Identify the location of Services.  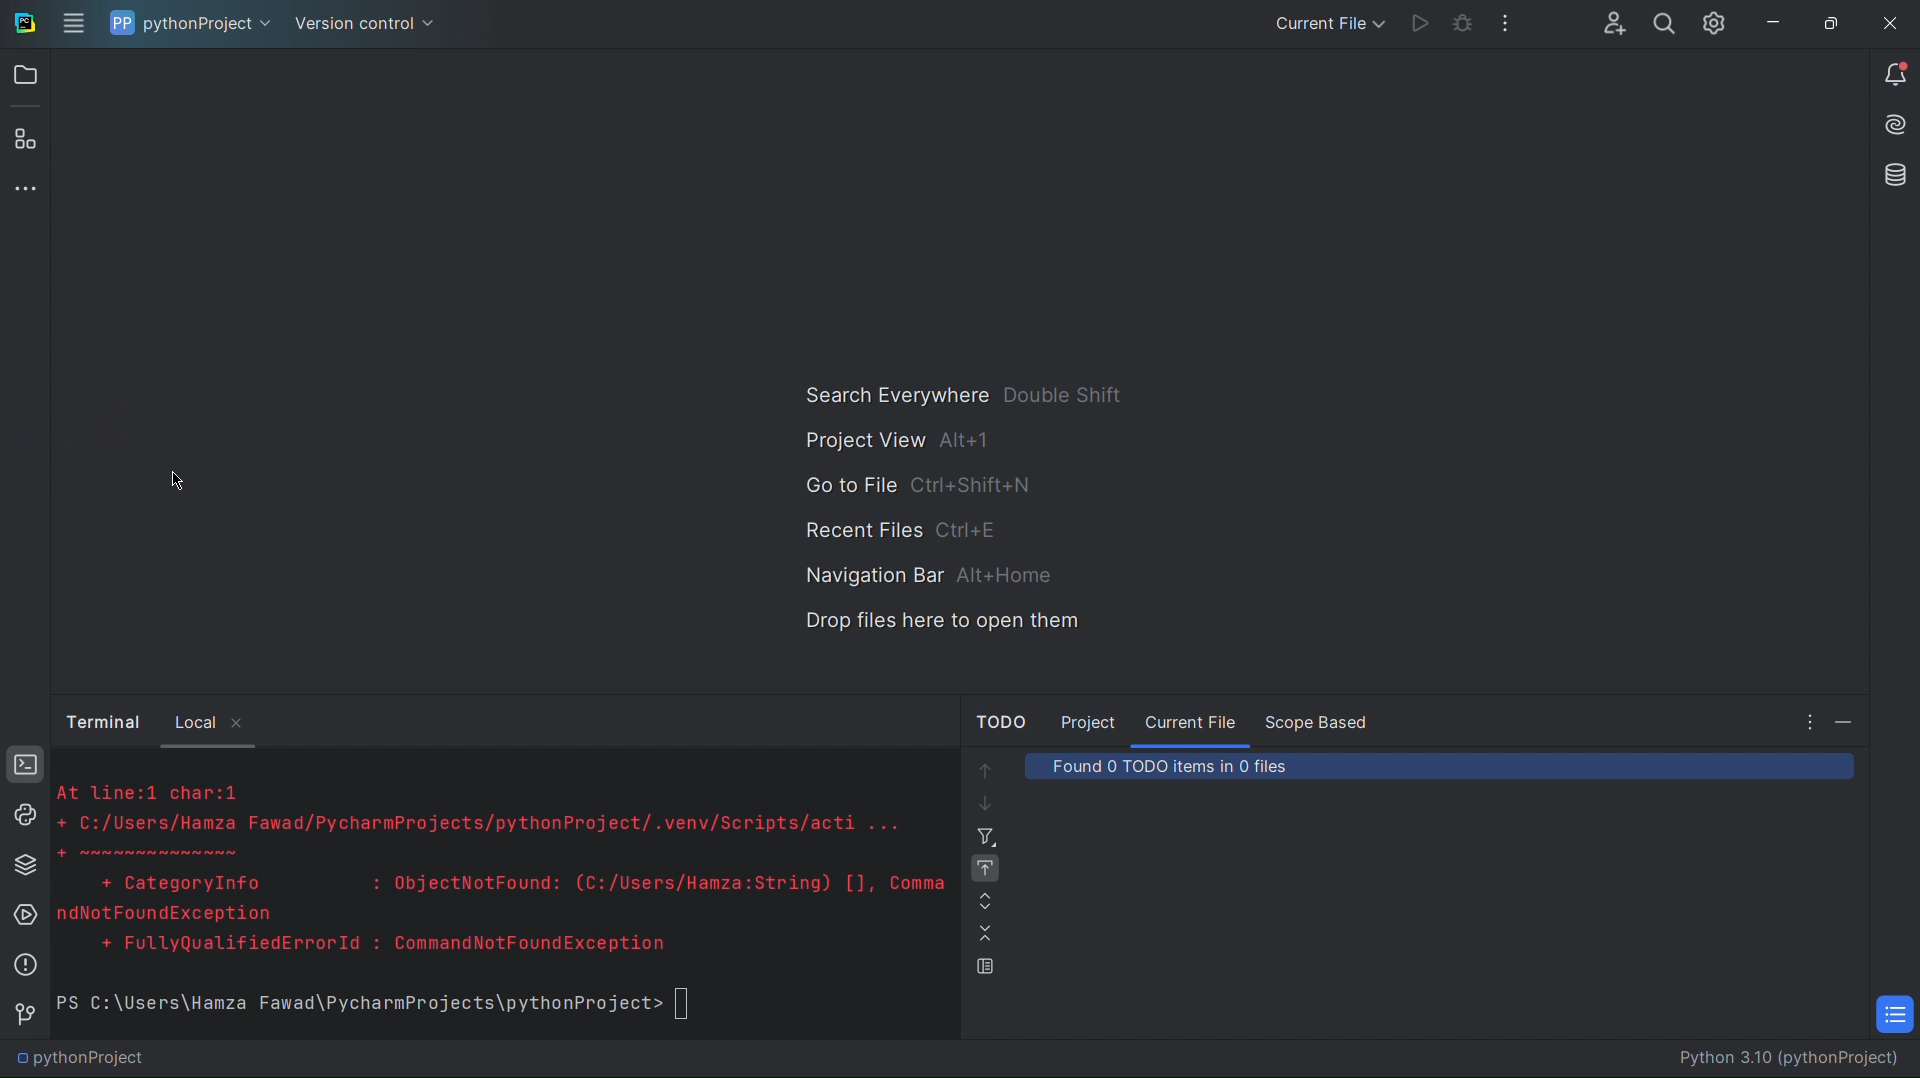
(22, 914).